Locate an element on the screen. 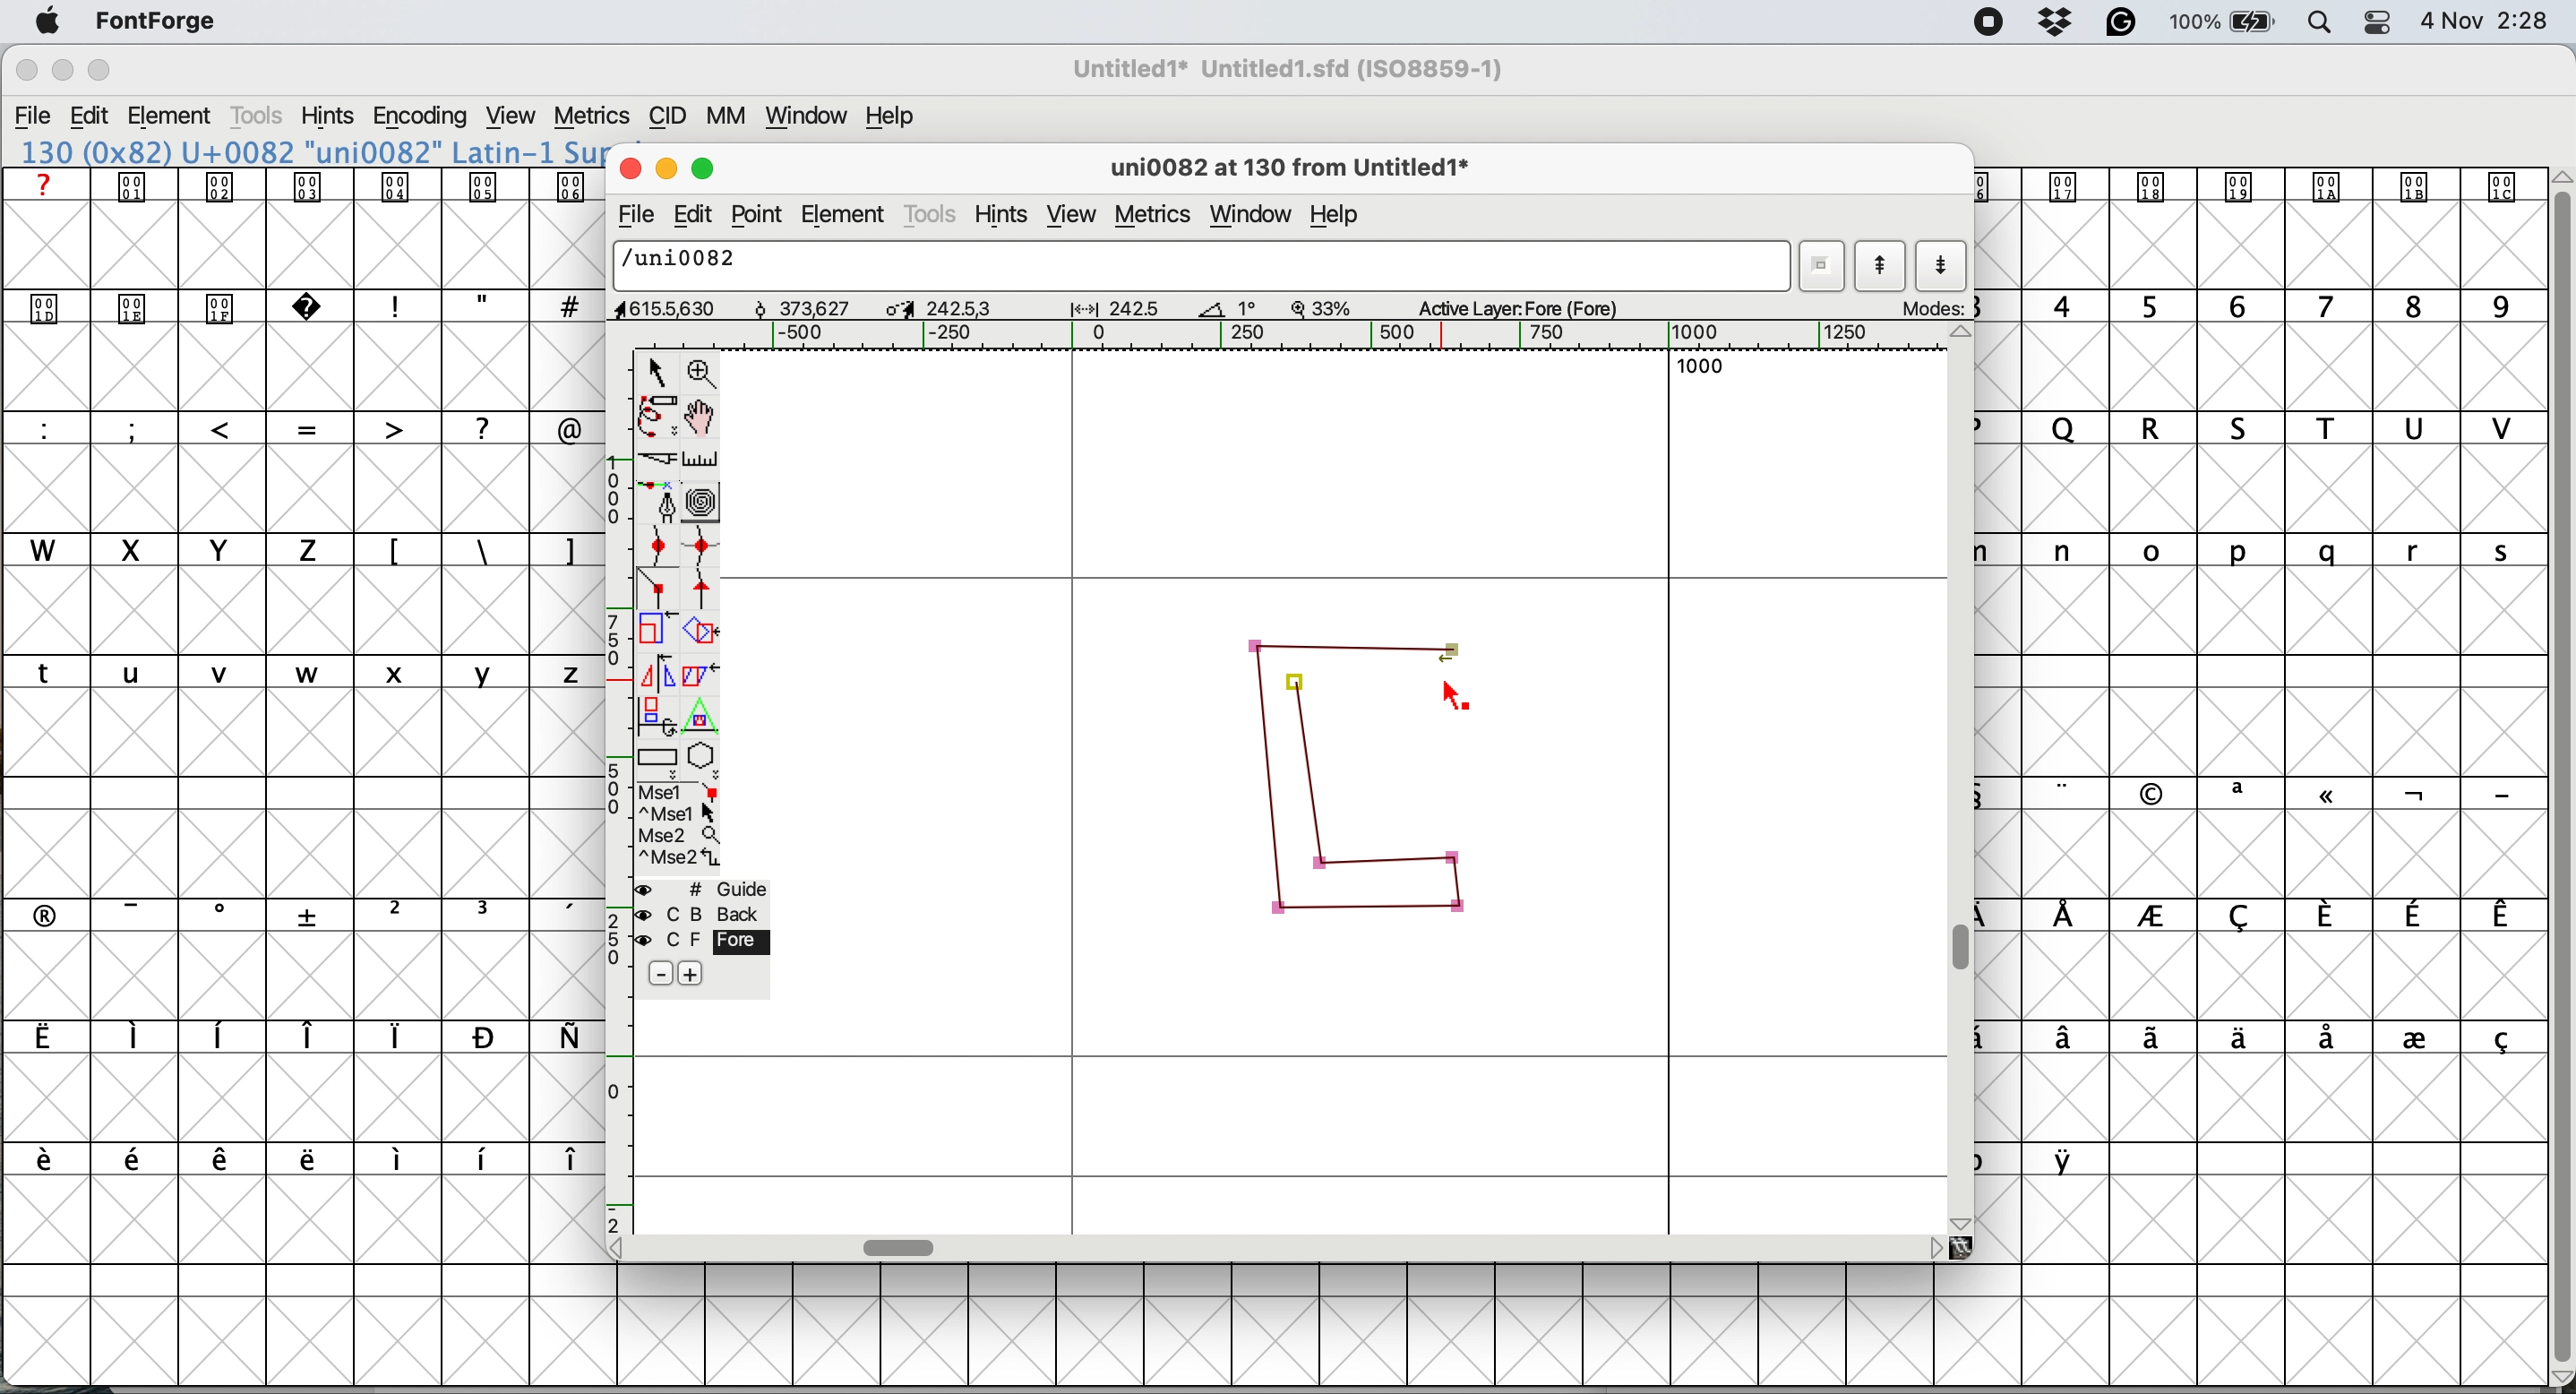 The width and height of the screenshot is (2576, 1394). rectangles and ellipses is located at coordinates (660, 760).